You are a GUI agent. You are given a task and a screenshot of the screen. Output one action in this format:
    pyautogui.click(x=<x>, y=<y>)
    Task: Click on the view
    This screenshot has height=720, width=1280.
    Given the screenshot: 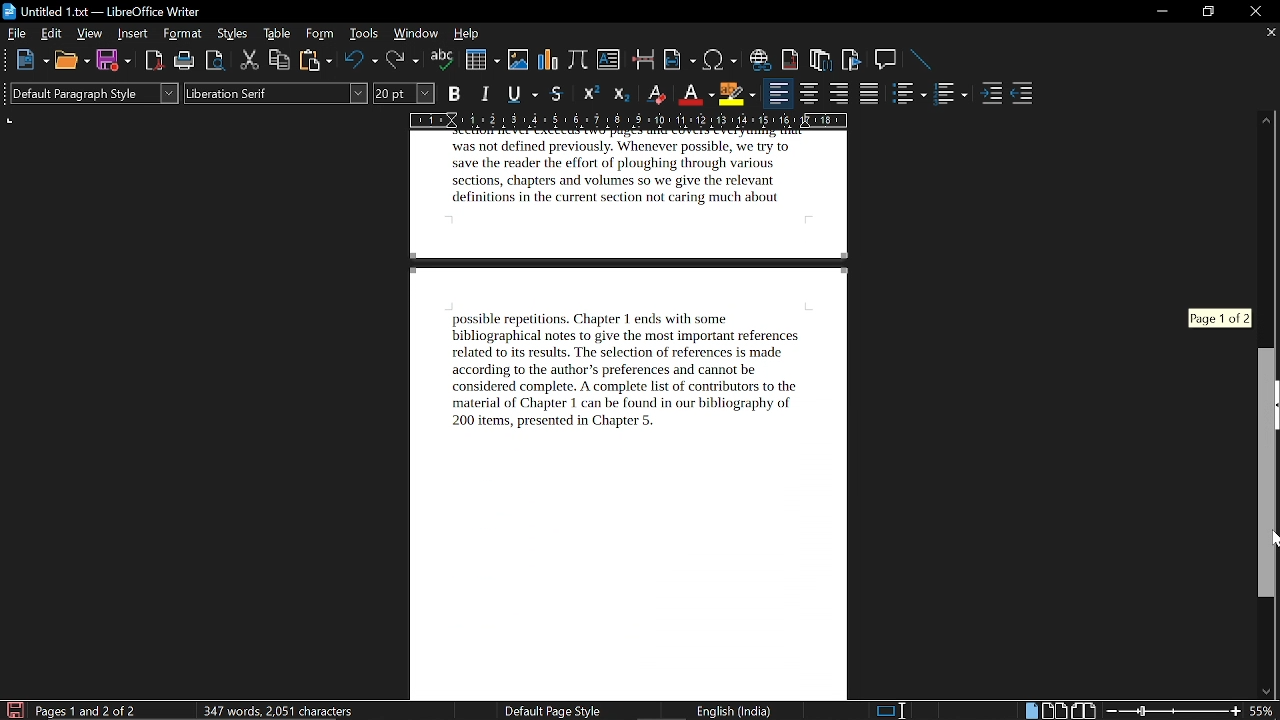 What is the action you would take?
    pyautogui.click(x=90, y=33)
    